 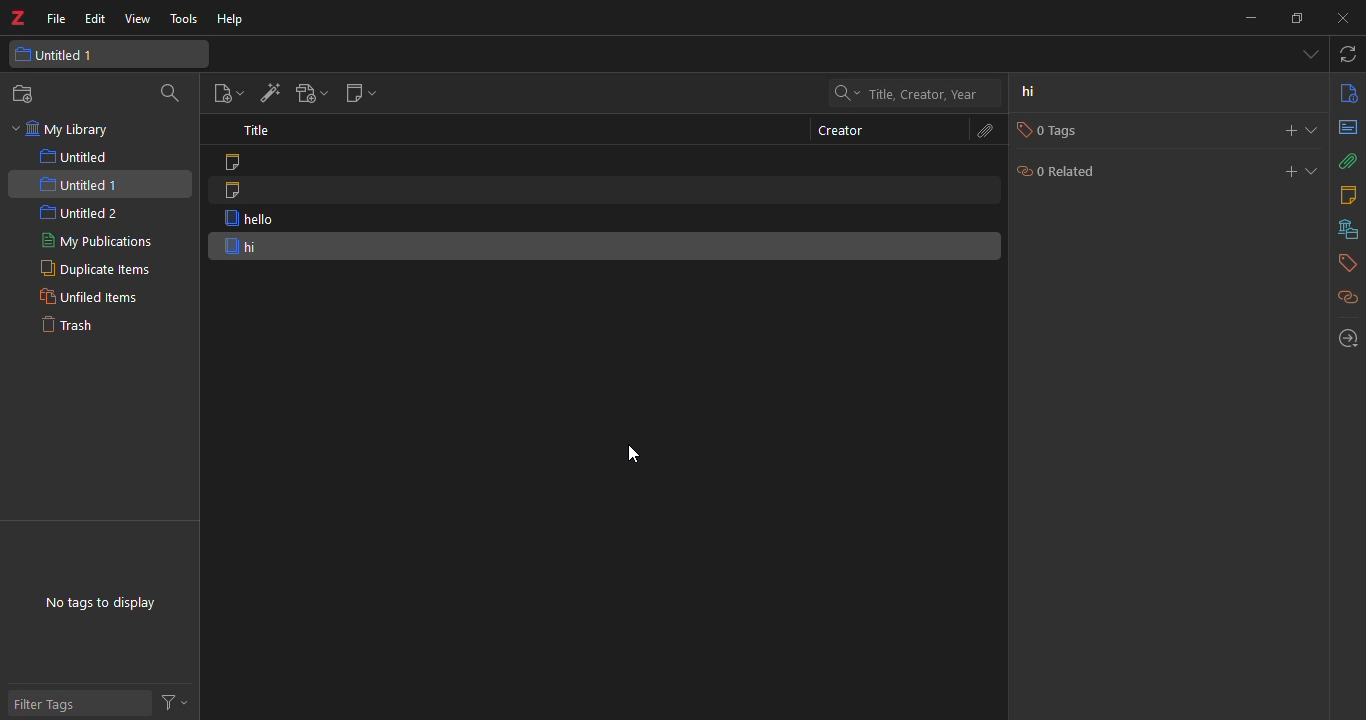 I want to click on untitled 1, so click(x=63, y=55).